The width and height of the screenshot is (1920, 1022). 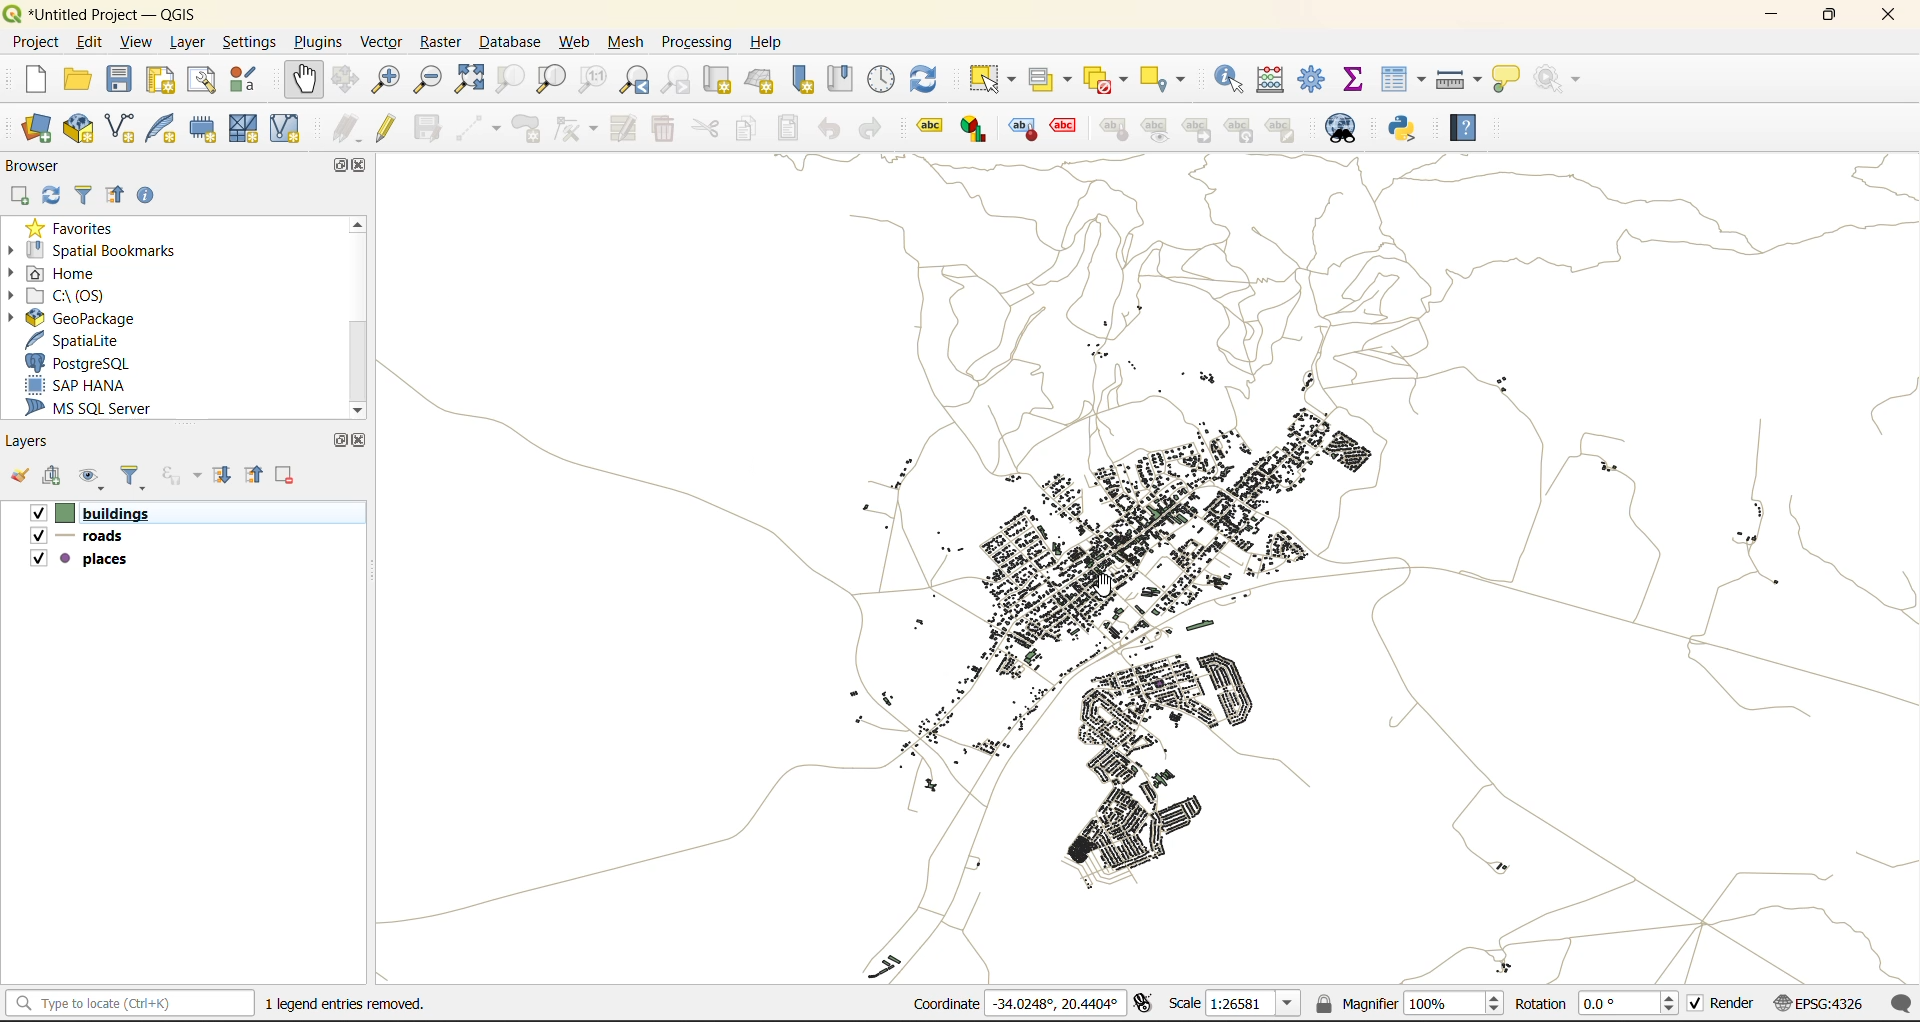 I want to click on spatialite, so click(x=83, y=337).